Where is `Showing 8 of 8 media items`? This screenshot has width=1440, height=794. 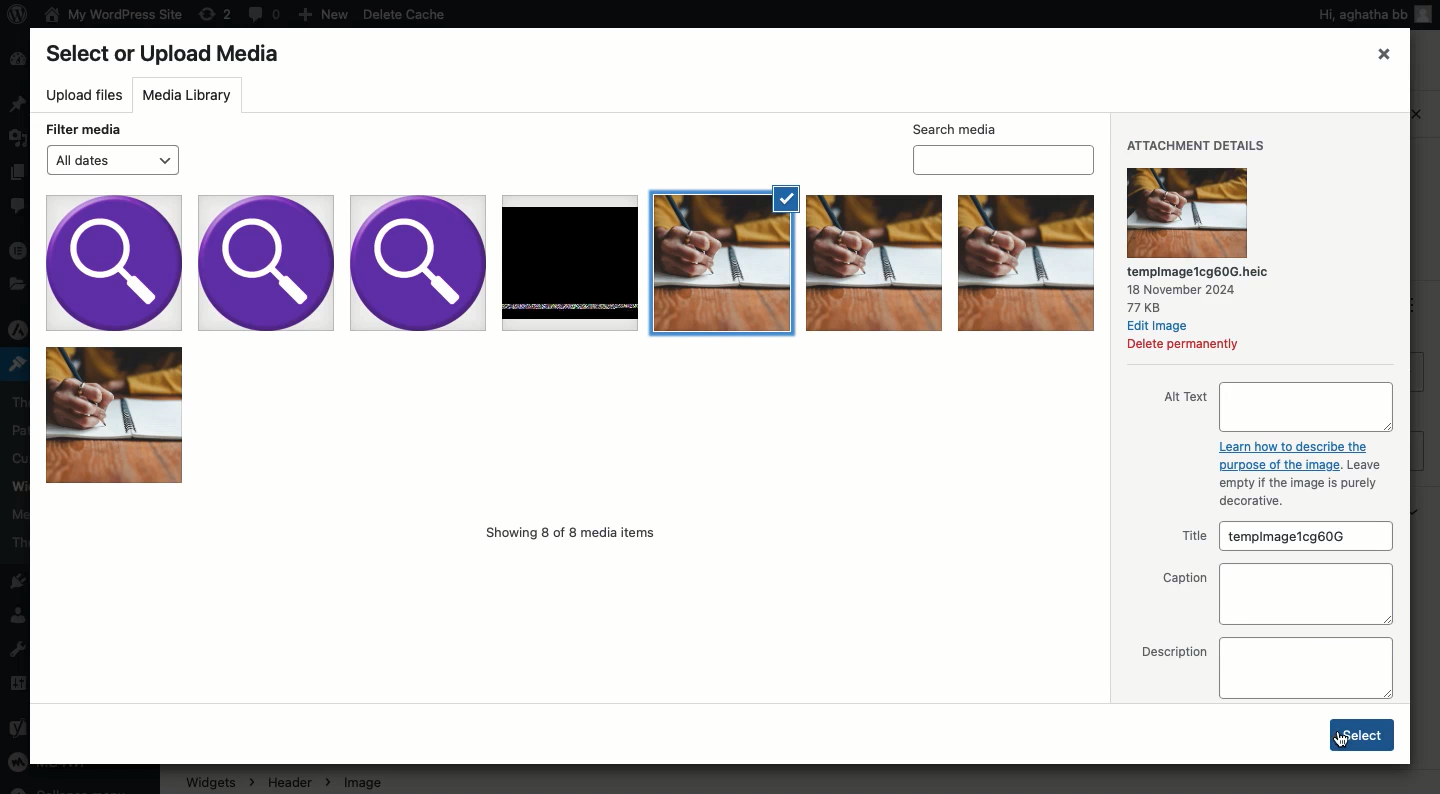 Showing 8 of 8 media items is located at coordinates (571, 532).